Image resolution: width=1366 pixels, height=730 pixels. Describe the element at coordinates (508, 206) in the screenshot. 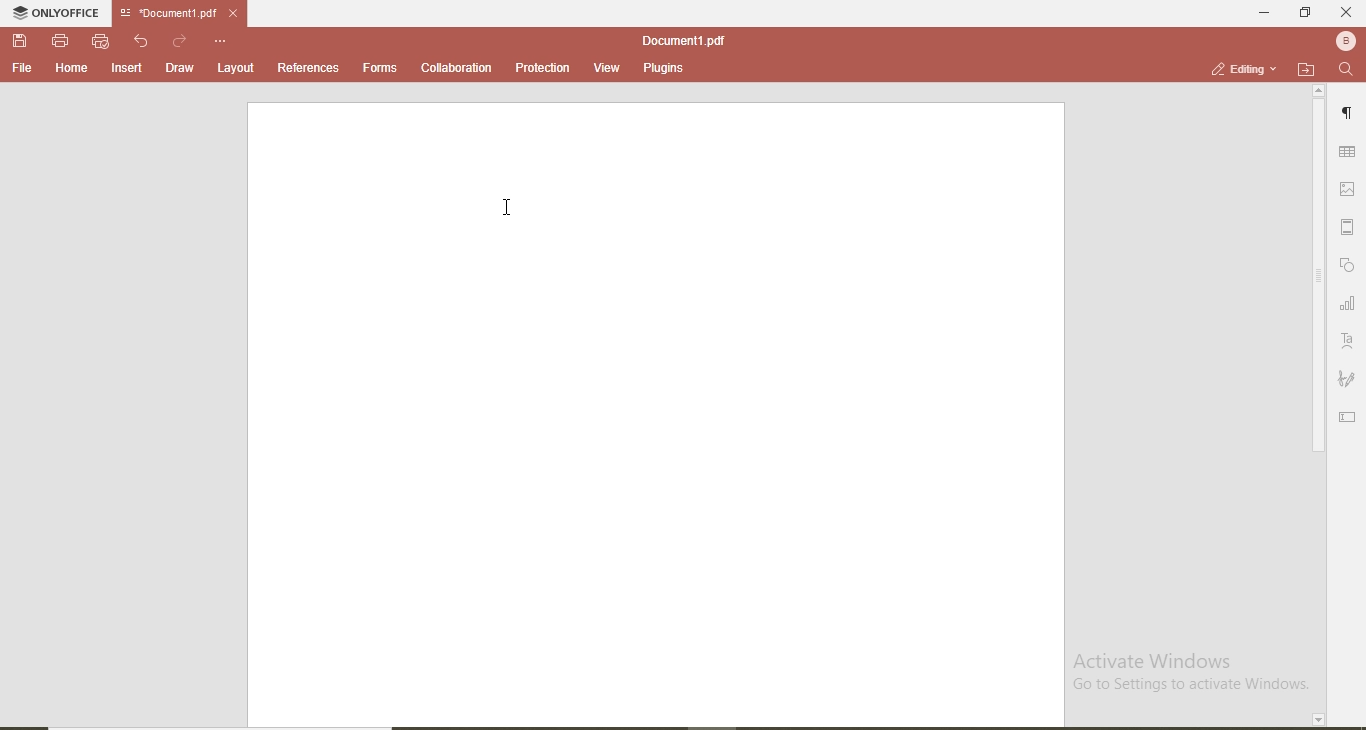

I see `cursor` at that location.